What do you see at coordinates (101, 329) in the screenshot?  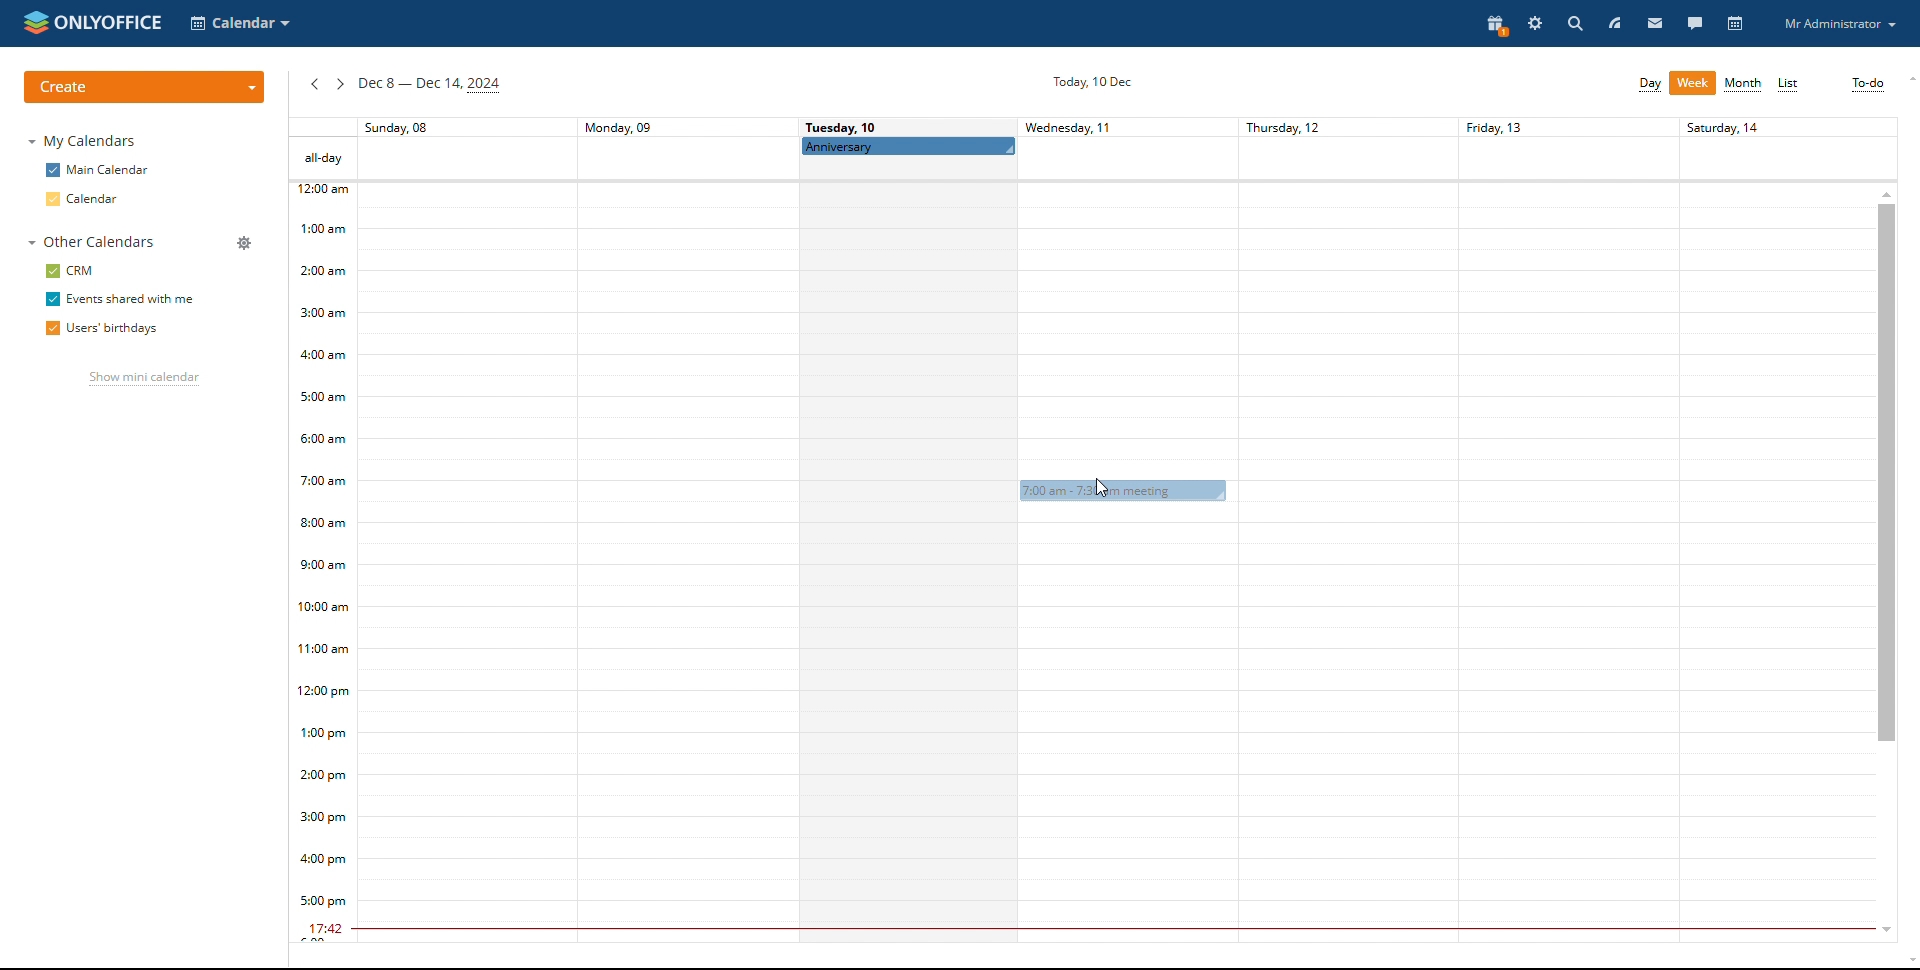 I see `users' birthdays` at bounding box center [101, 329].